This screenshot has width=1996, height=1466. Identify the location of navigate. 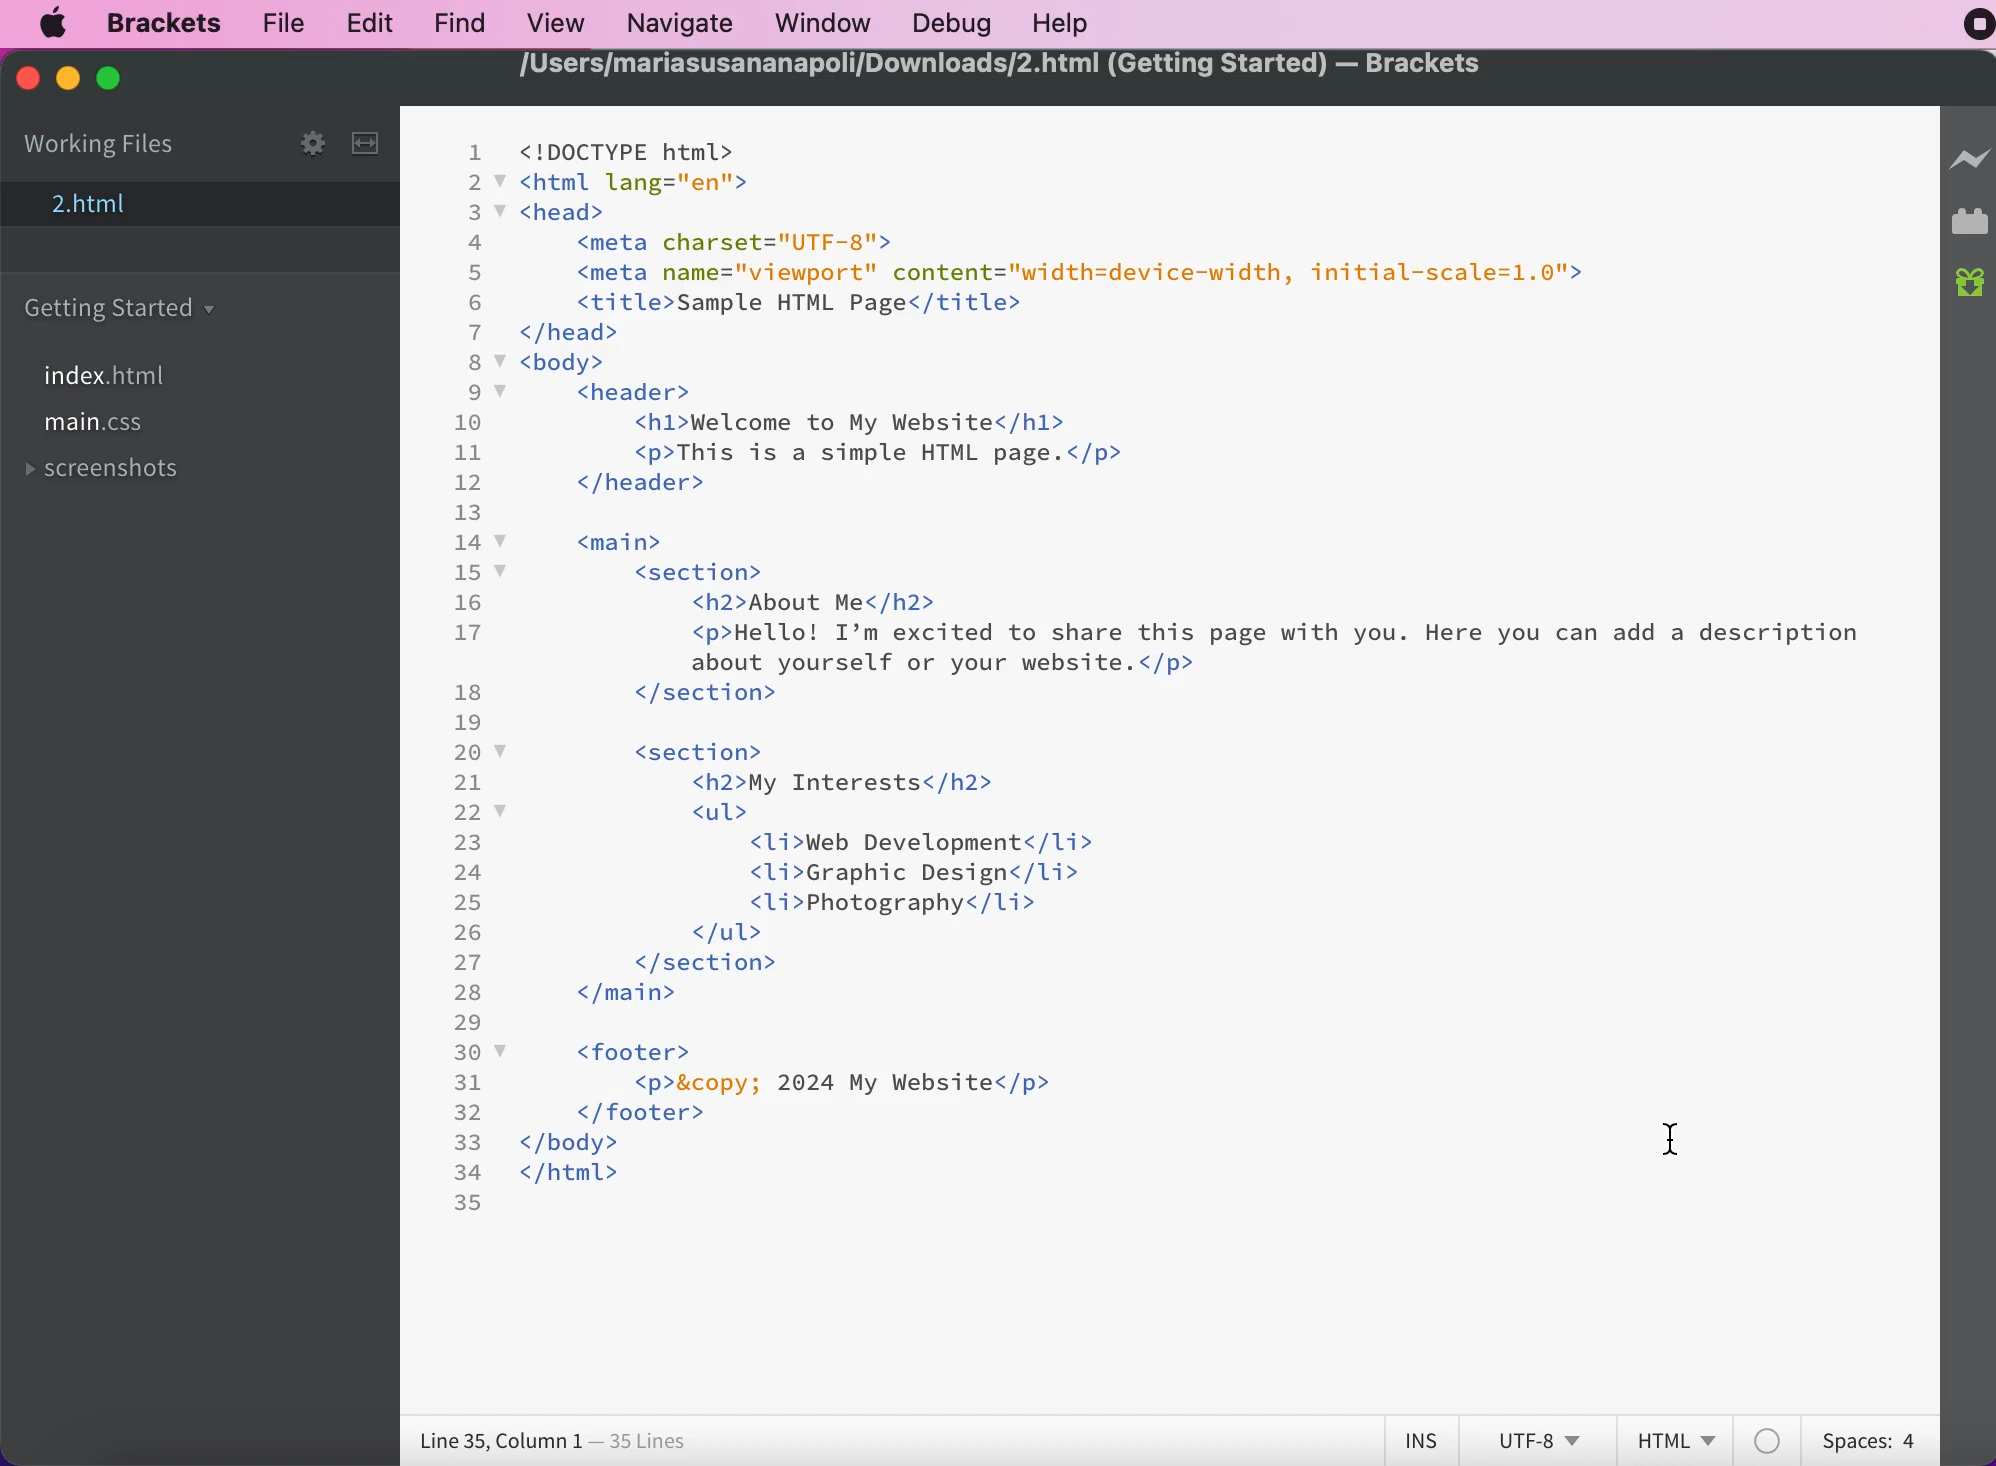
(687, 22).